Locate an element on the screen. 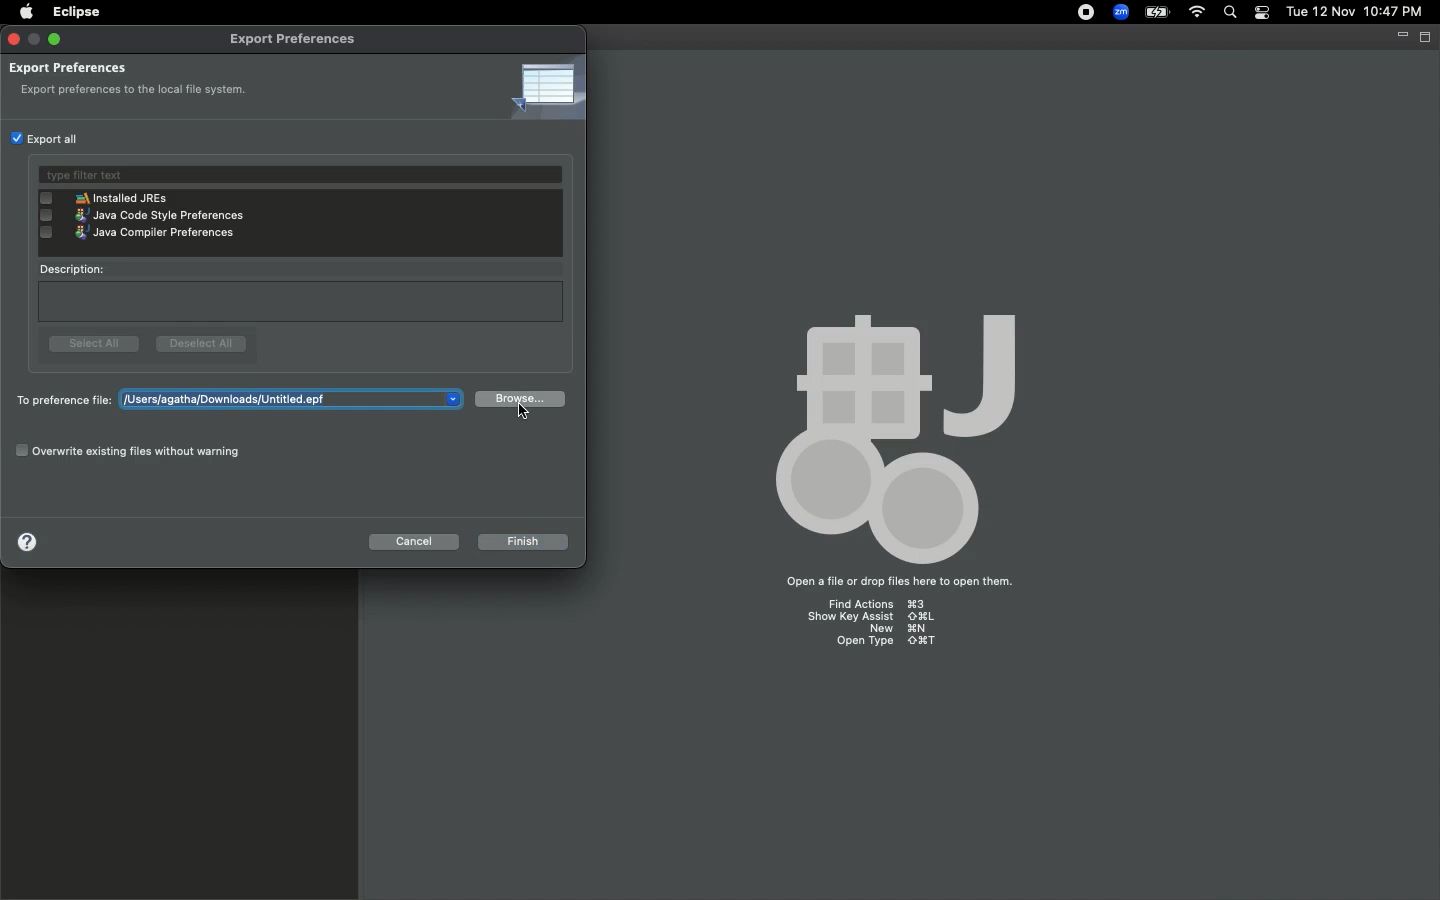 This screenshot has width=1440, height=900. Cancel is located at coordinates (413, 542).